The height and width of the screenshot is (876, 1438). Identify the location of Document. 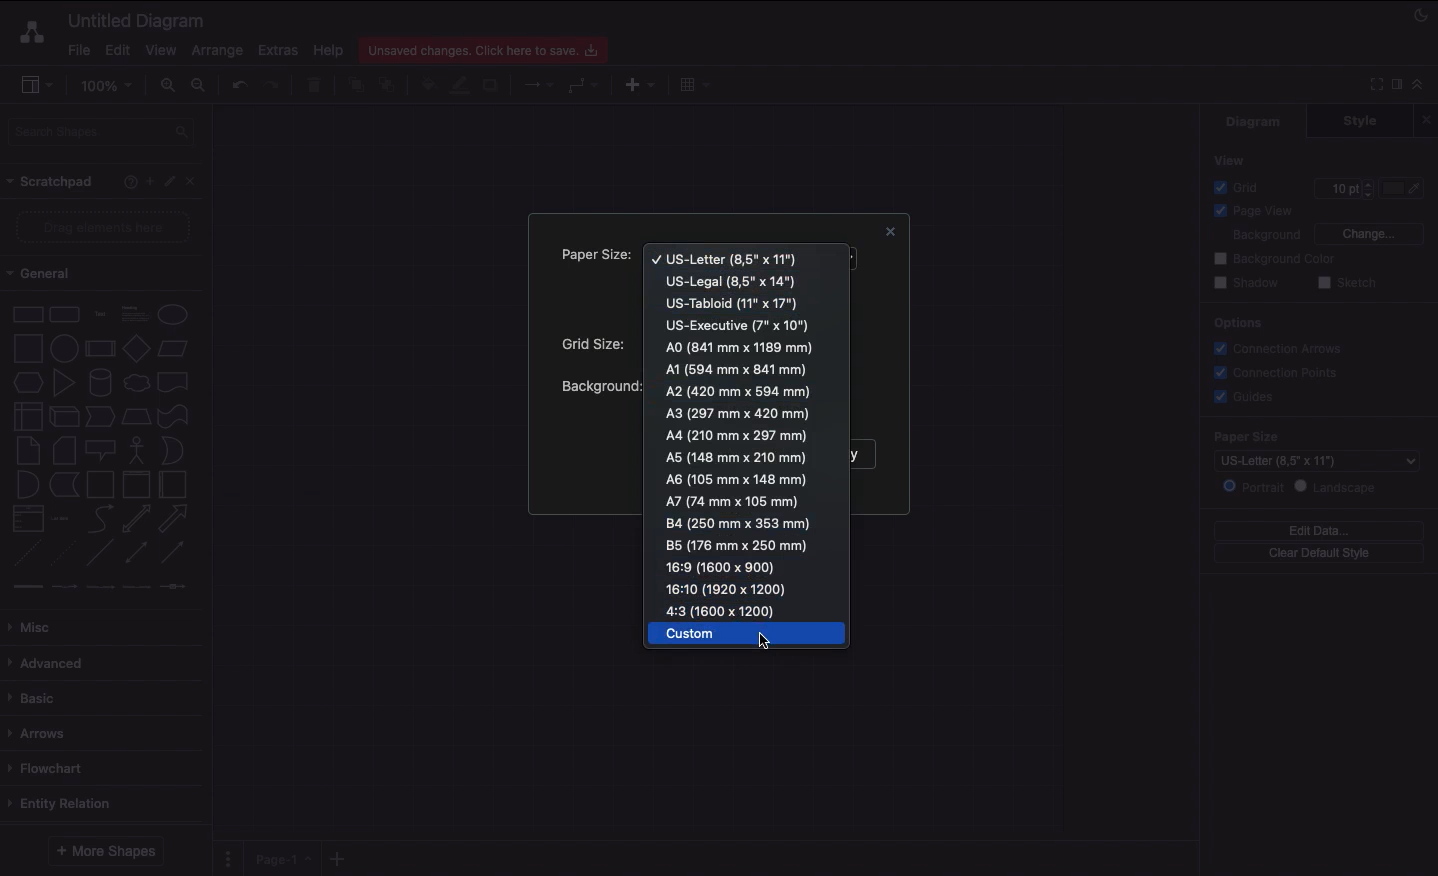
(174, 382).